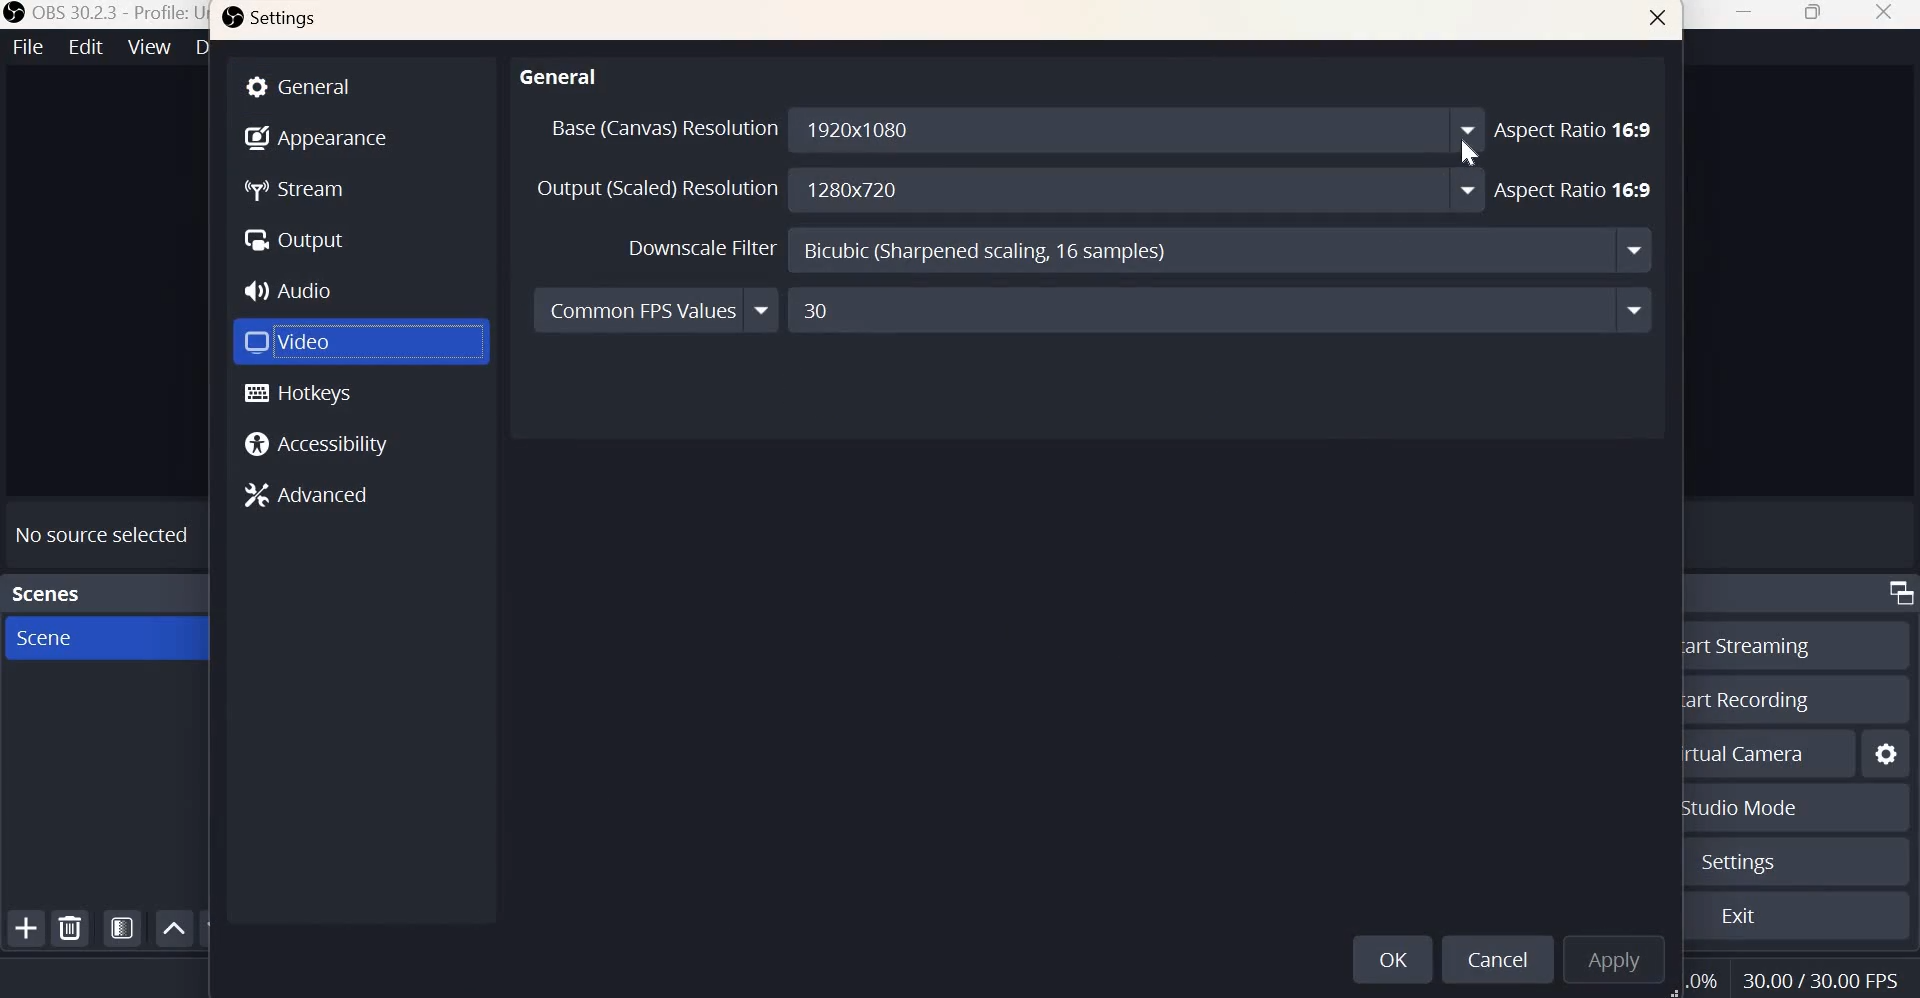  Describe the element at coordinates (1735, 863) in the screenshot. I see `Settings` at that location.